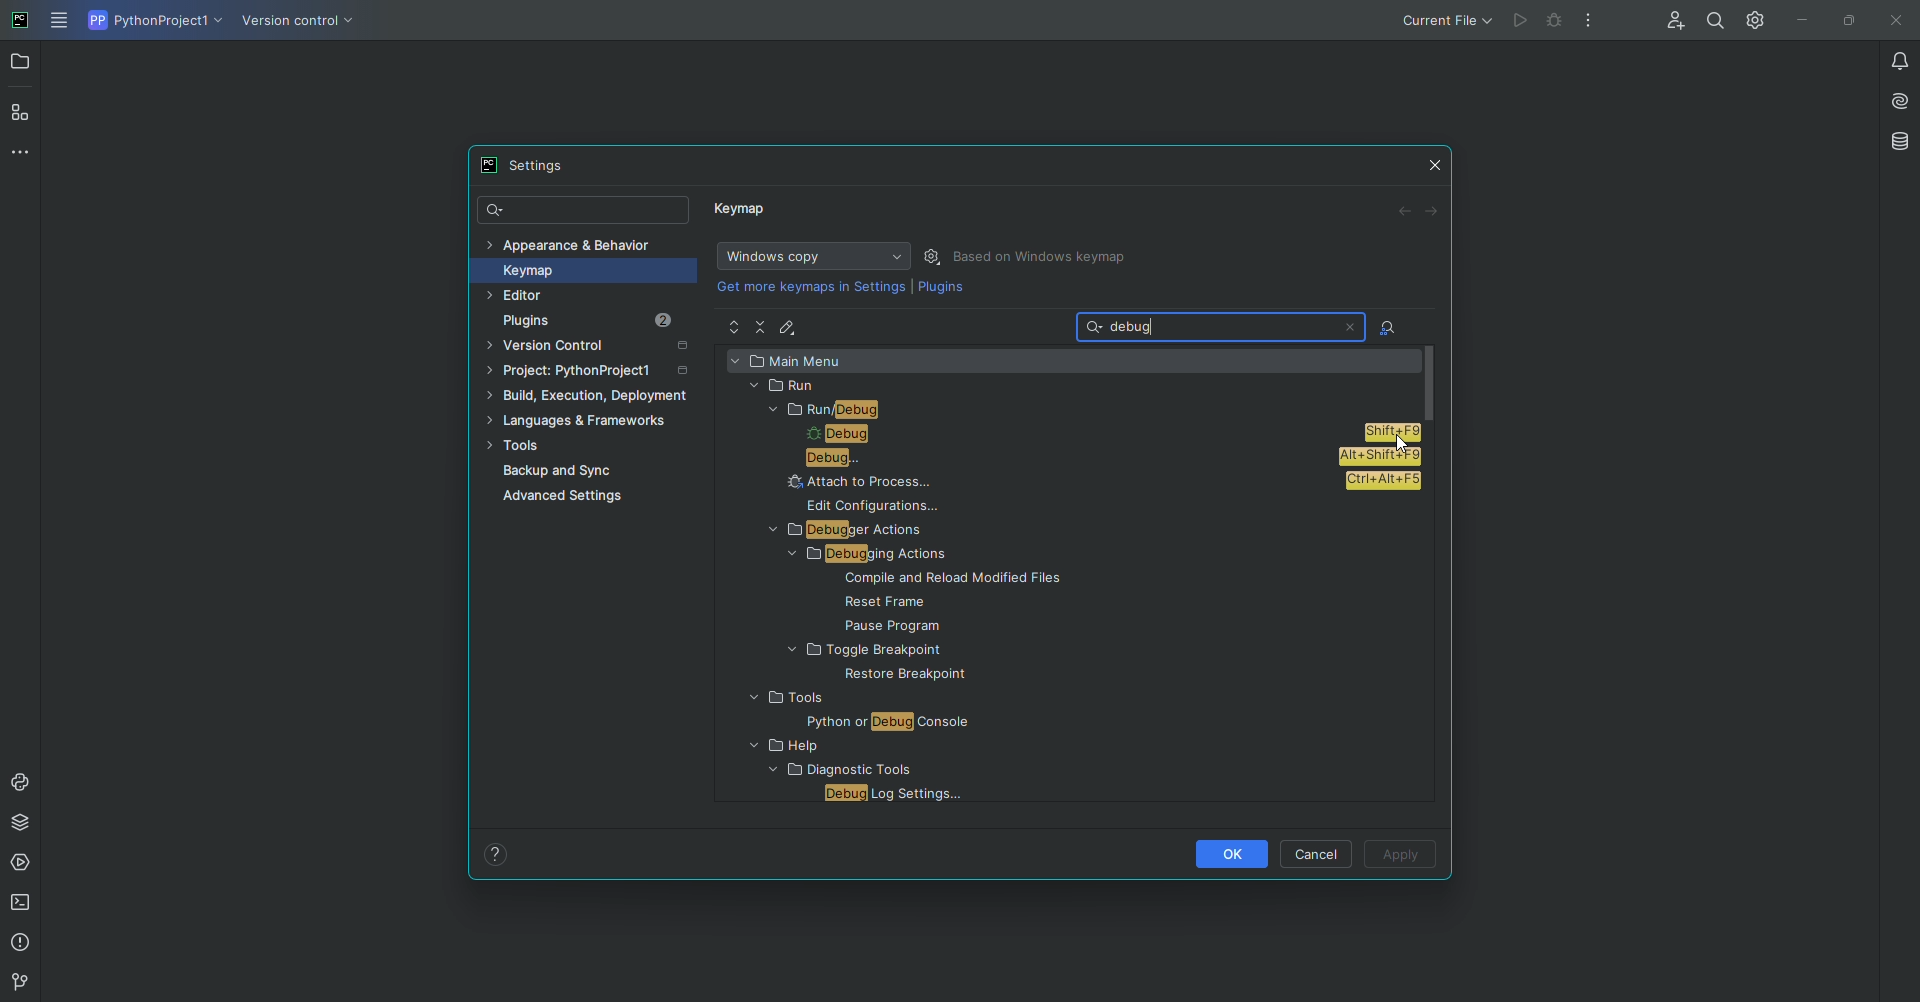  I want to click on More Options, so click(1593, 25).